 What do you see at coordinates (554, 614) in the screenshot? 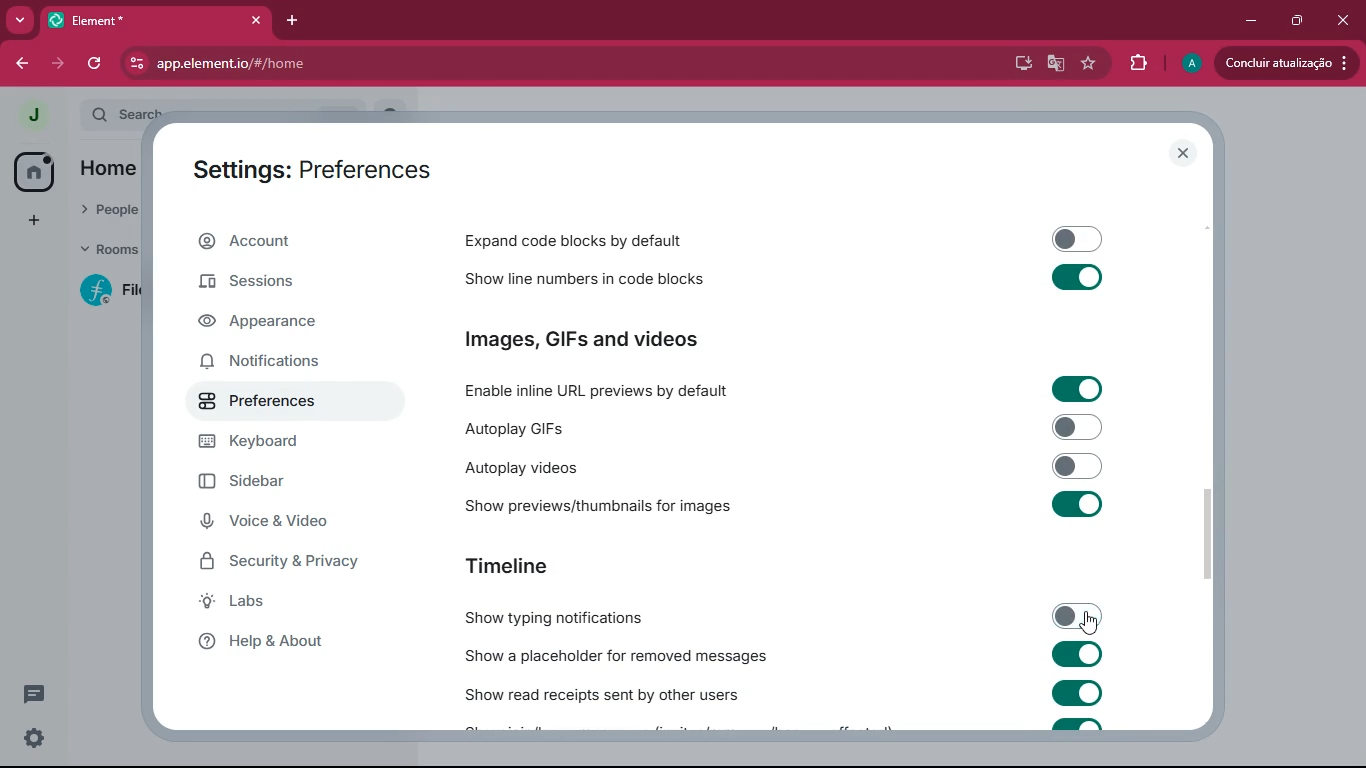
I see `show typing notifications` at bounding box center [554, 614].